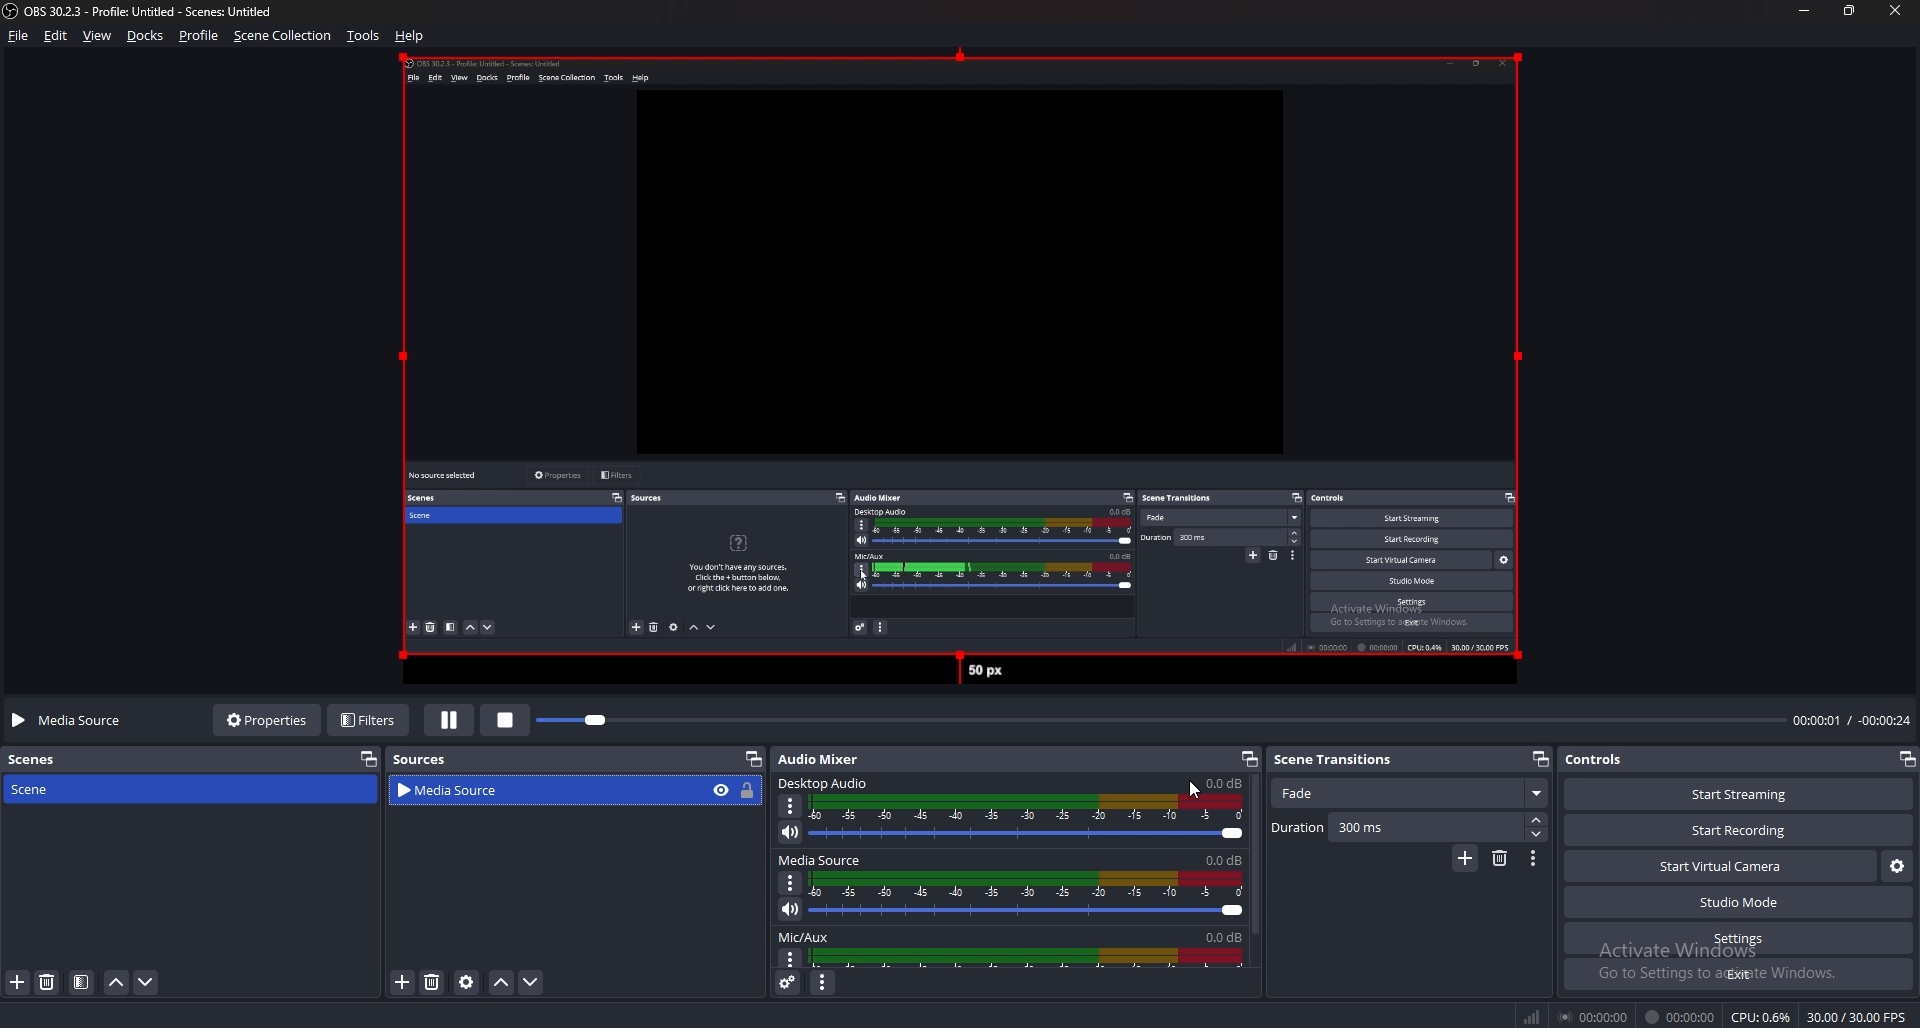  What do you see at coordinates (1398, 827) in the screenshot?
I see `Duration` at bounding box center [1398, 827].